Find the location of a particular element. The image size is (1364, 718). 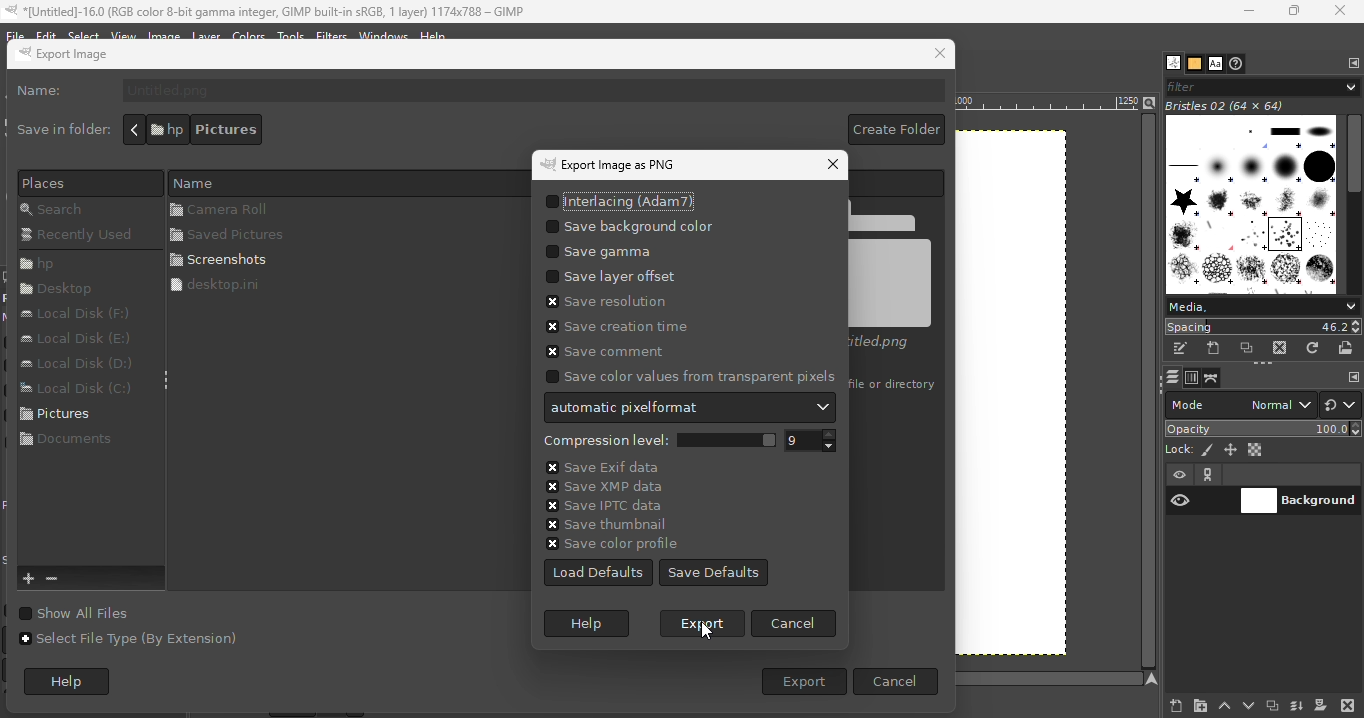

delete this brush is located at coordinates (1280, 348).